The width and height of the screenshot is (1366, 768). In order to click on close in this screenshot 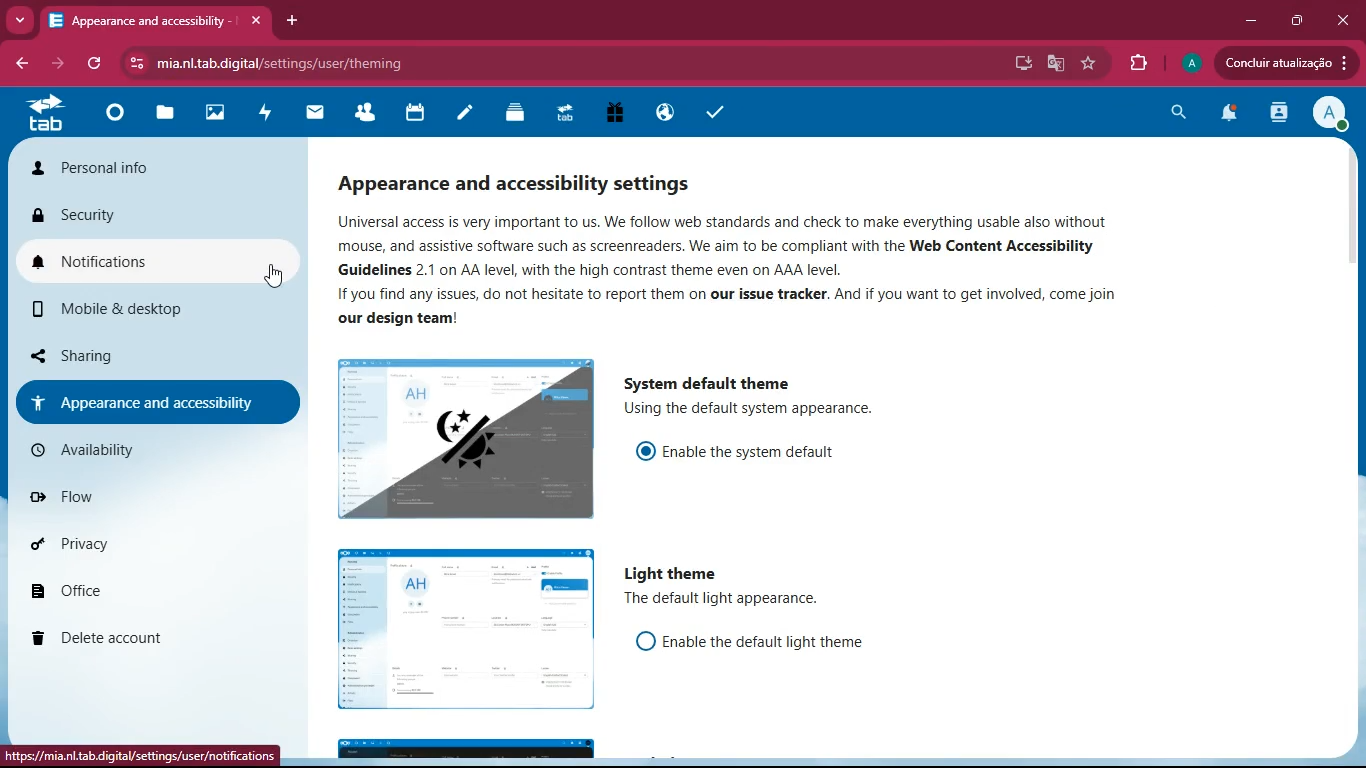, I will do `click(1340, 21)`.